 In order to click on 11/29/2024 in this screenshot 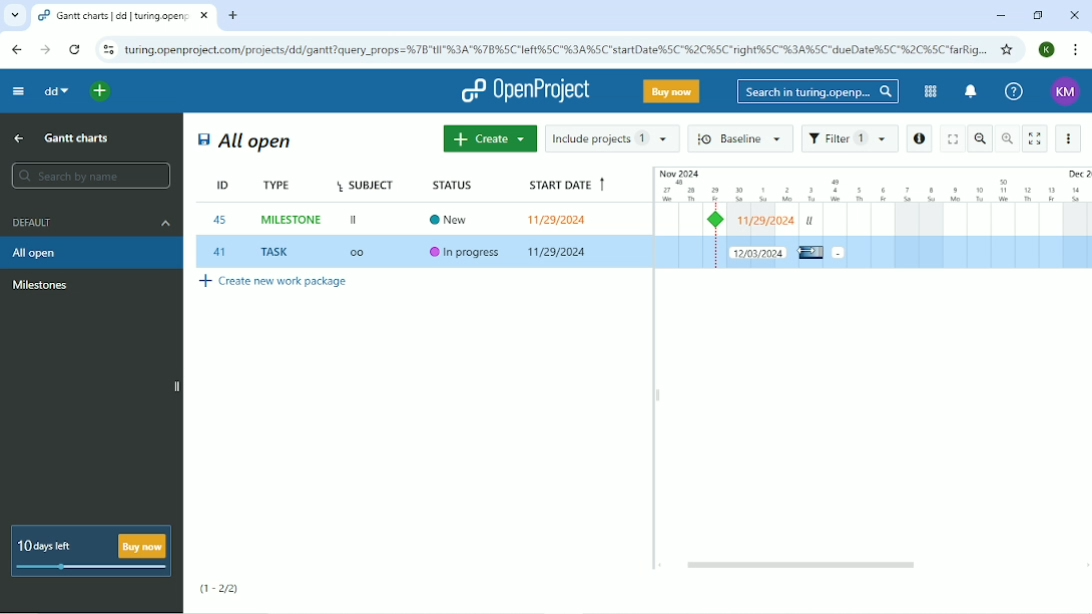, I will do `click(561, 219)`.